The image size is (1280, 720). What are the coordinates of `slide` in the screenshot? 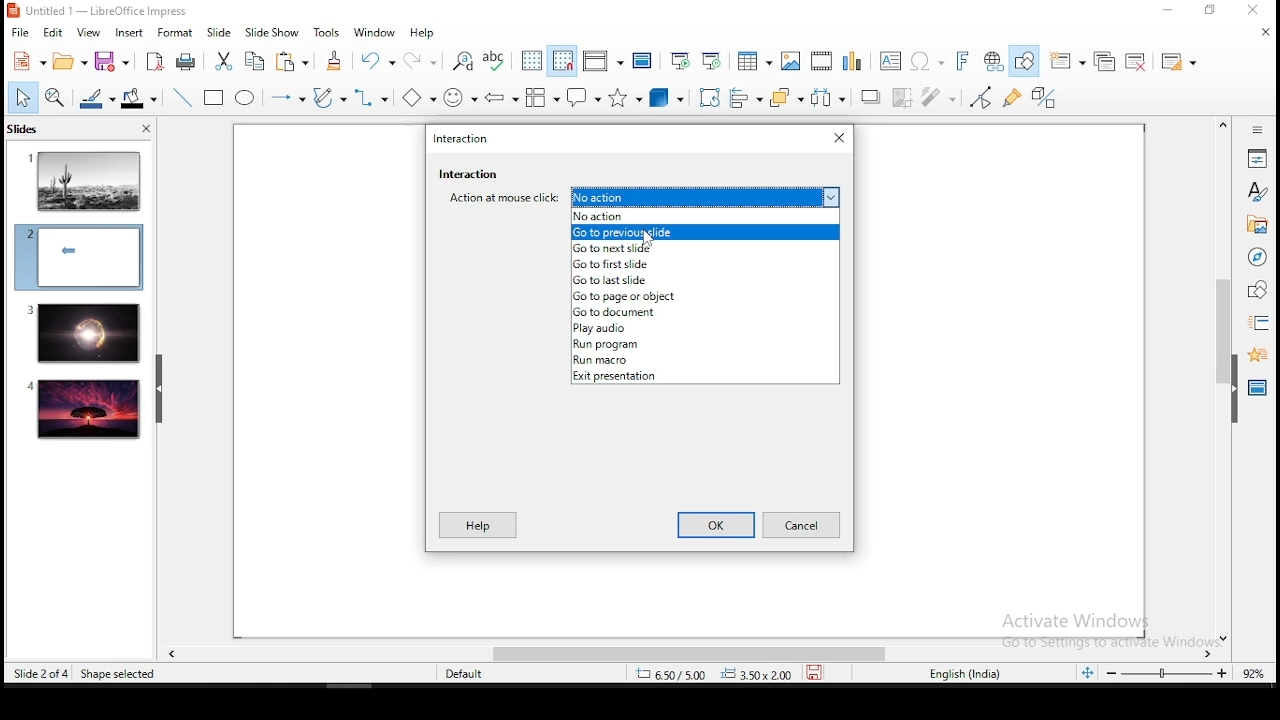 It's located at (219, 32).